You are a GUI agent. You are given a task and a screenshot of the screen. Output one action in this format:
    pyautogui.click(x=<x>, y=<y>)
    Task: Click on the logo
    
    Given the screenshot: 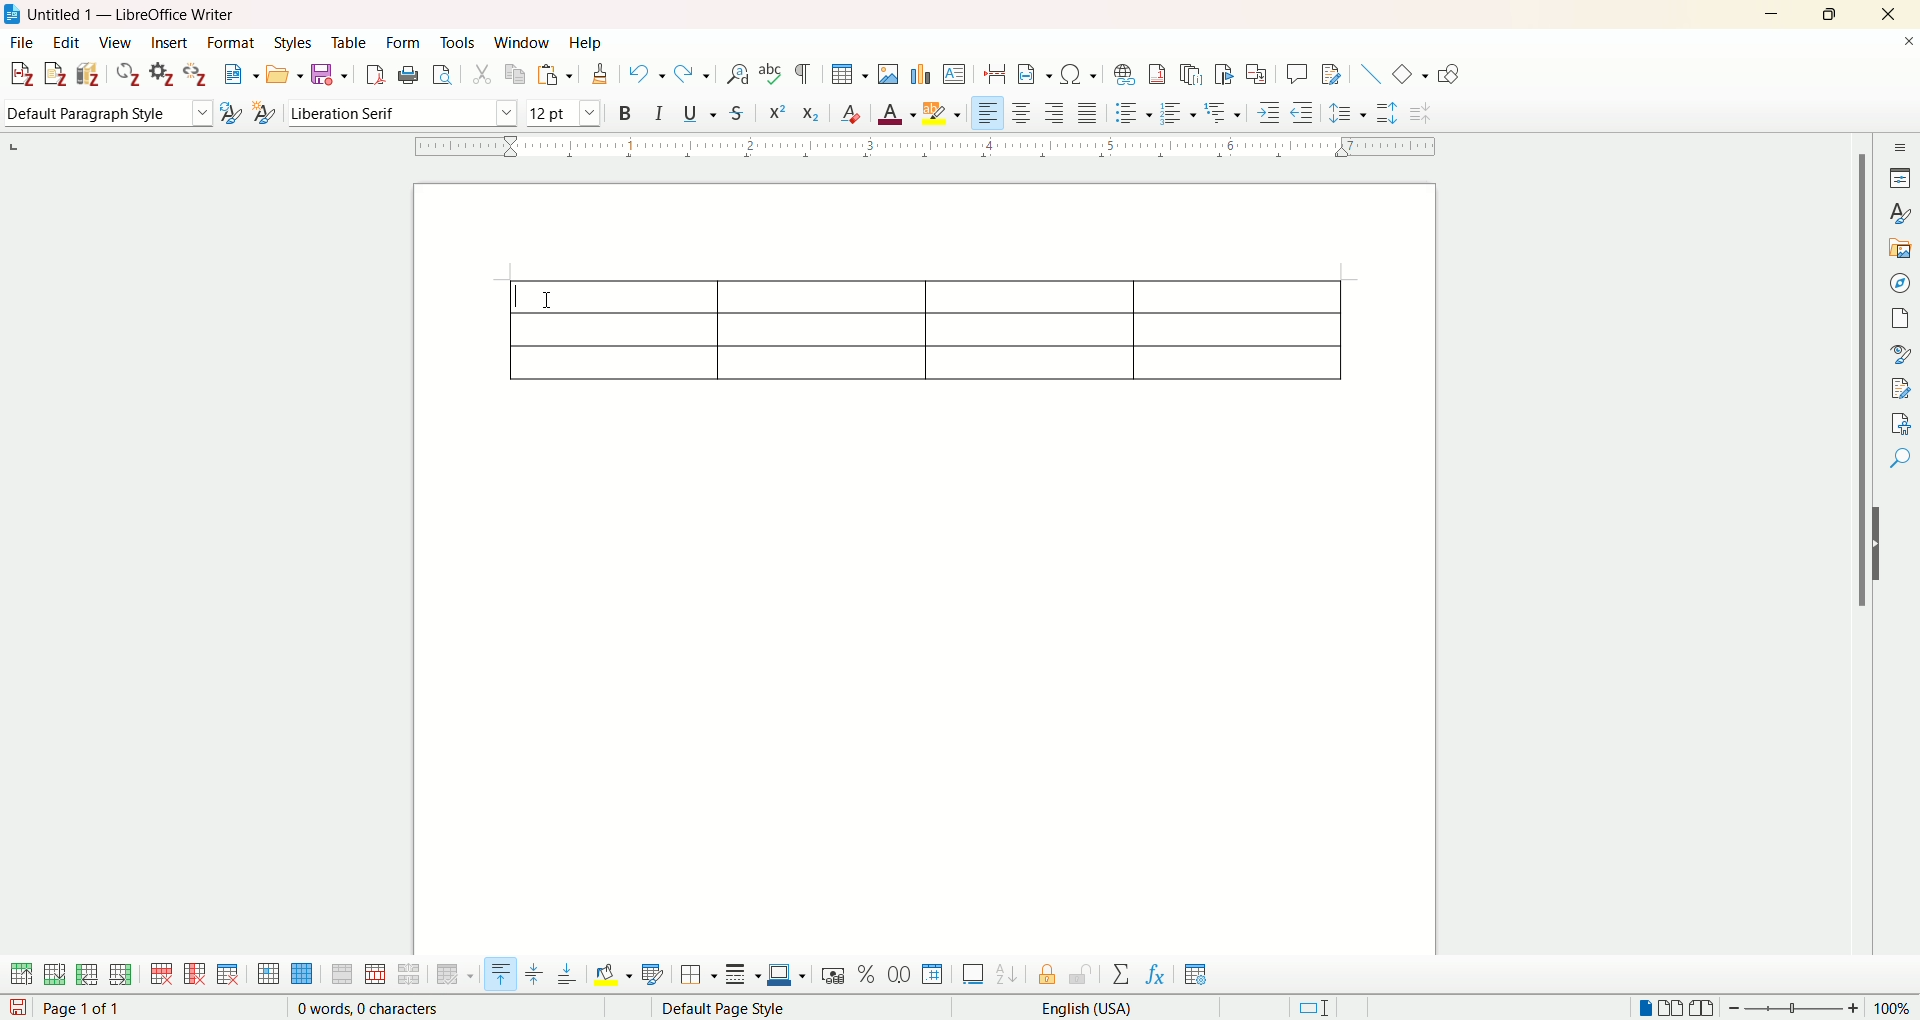 What is the action you would take?
    pyautogui.click(x=12, y=13)
    